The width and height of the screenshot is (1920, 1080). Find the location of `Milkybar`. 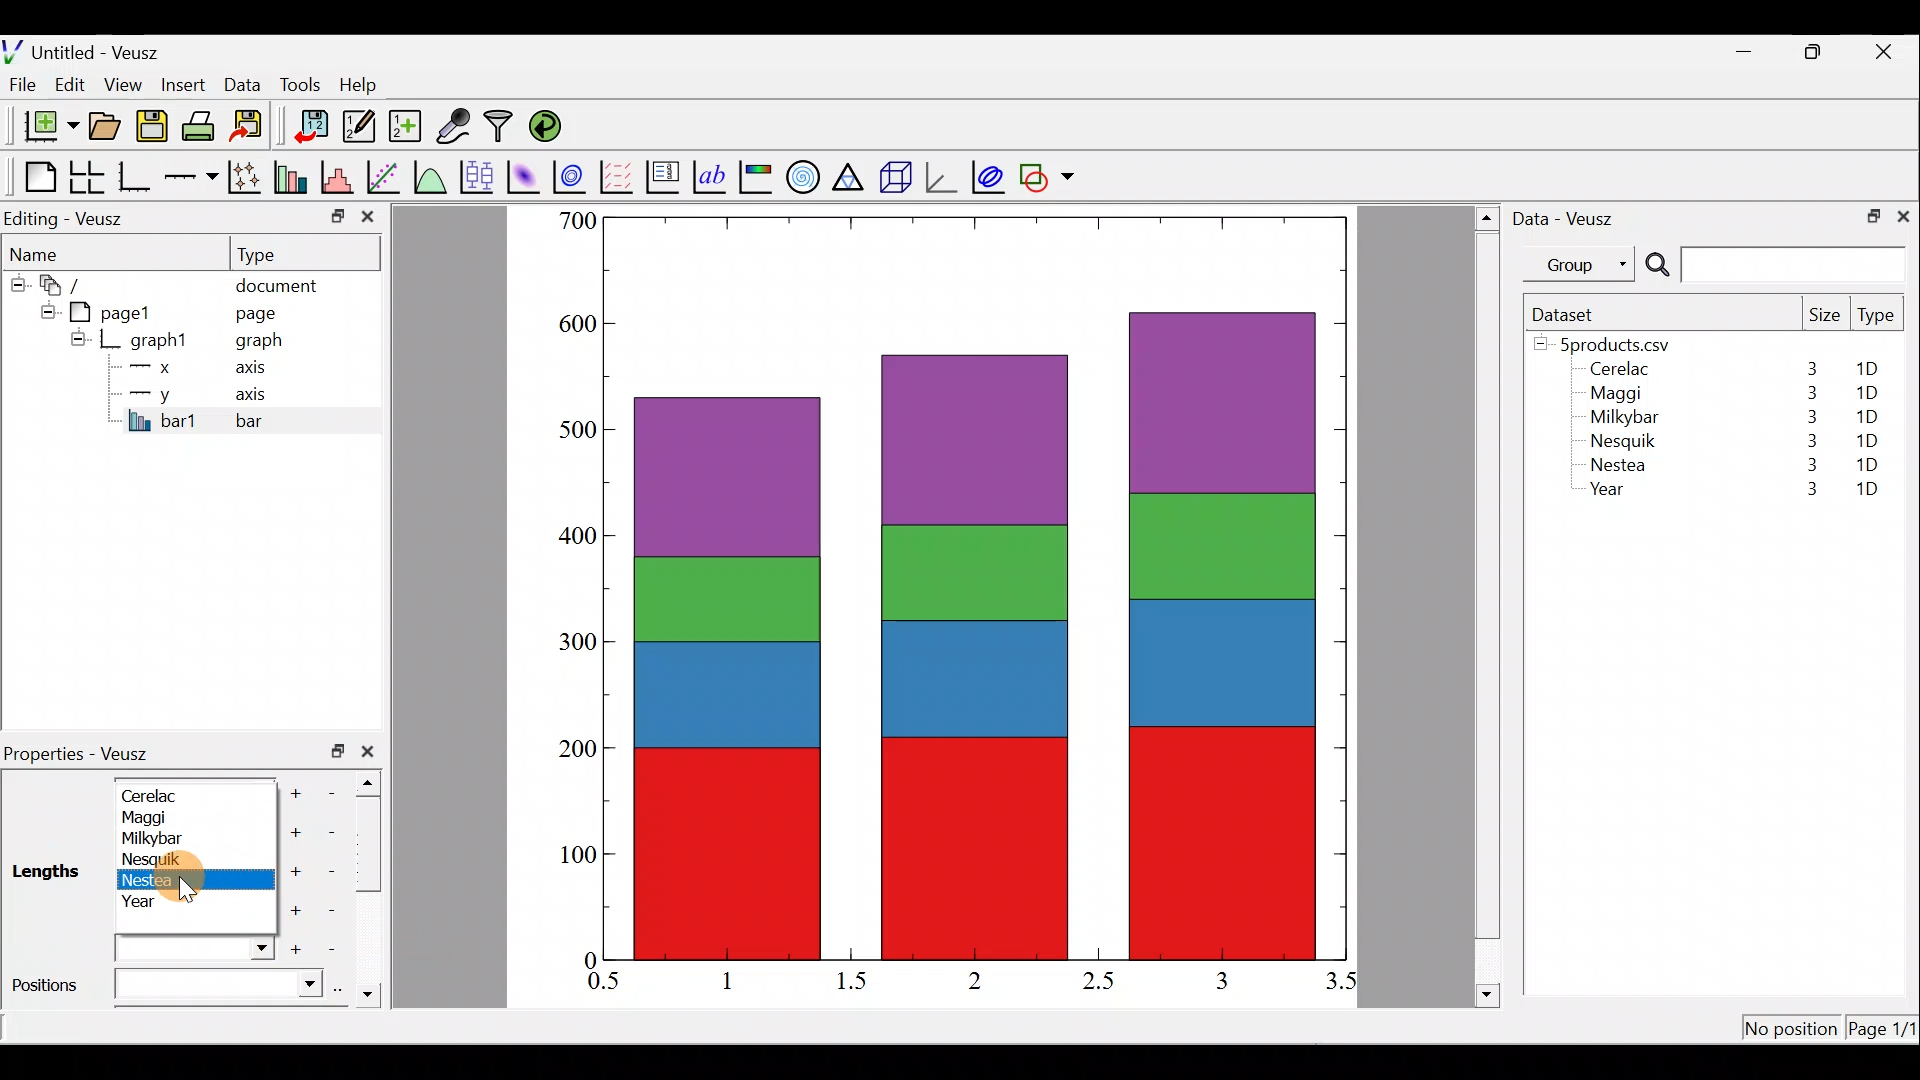

Milkybar is located at coordinates (1619, 419).